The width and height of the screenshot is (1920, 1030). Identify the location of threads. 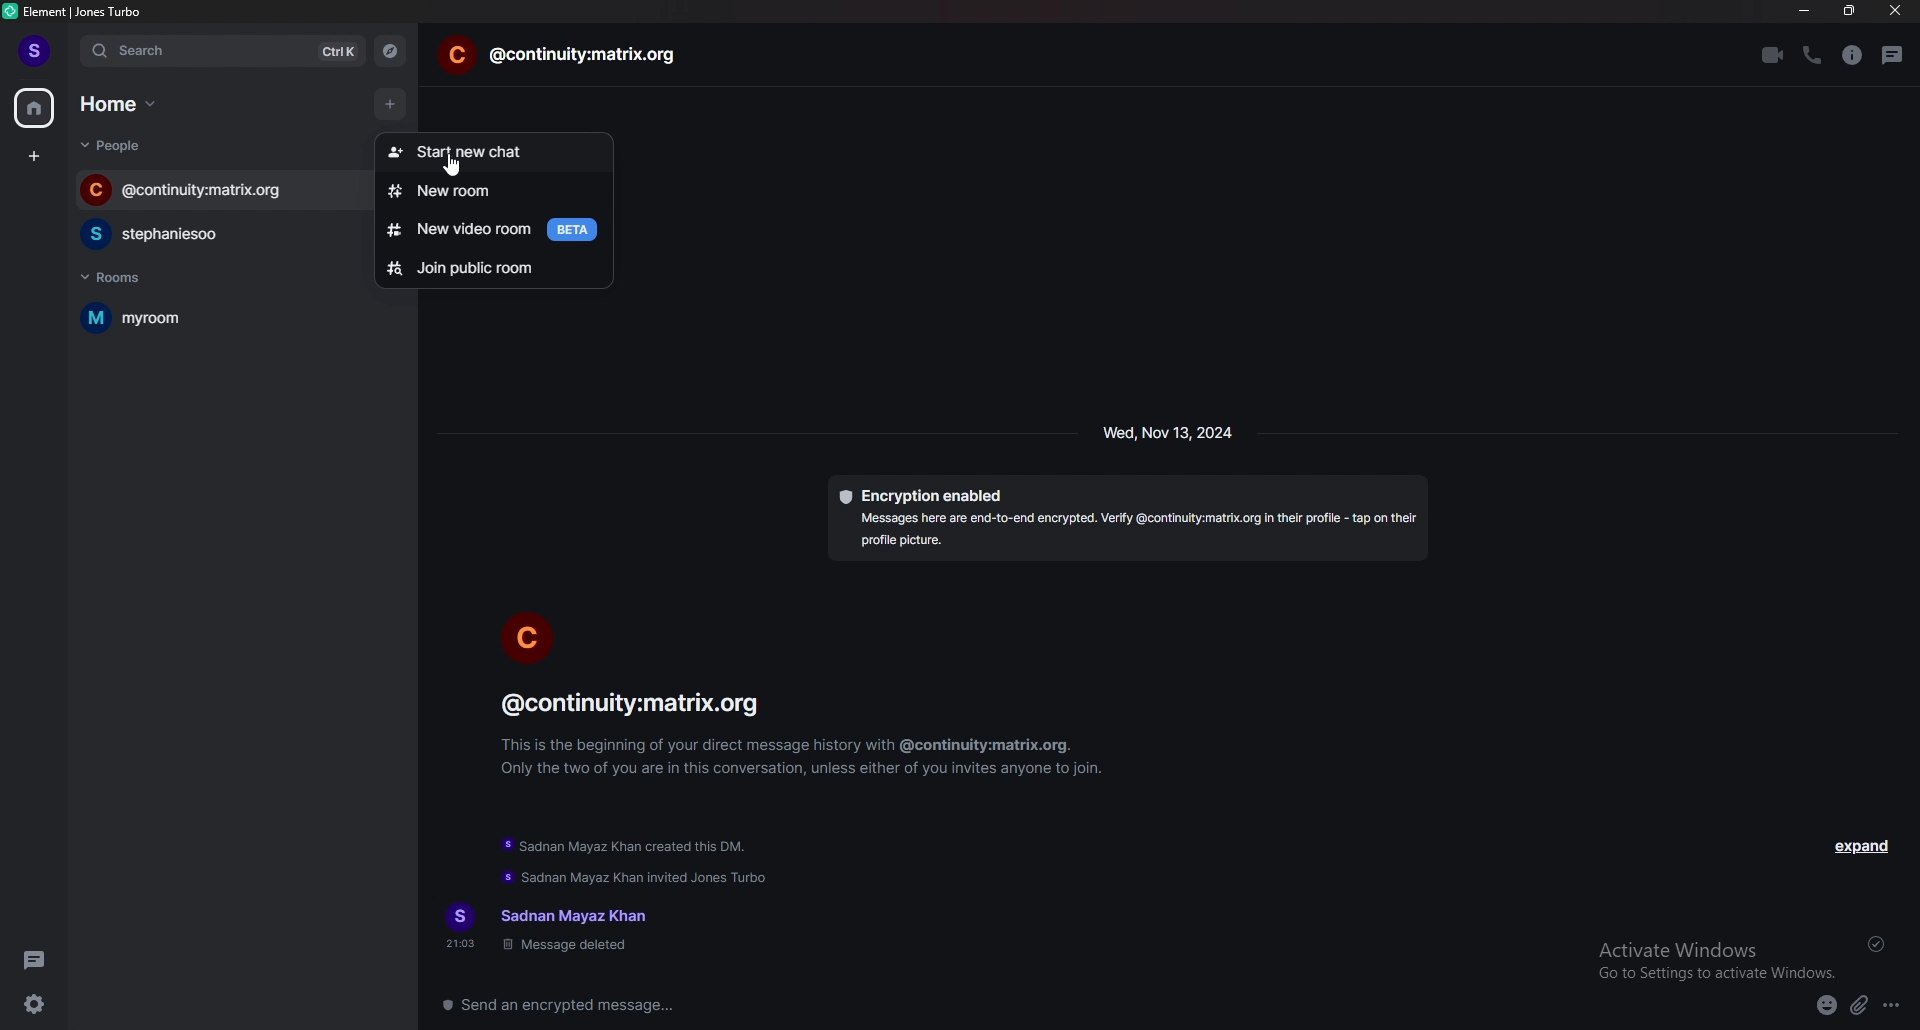
(1893, 55).